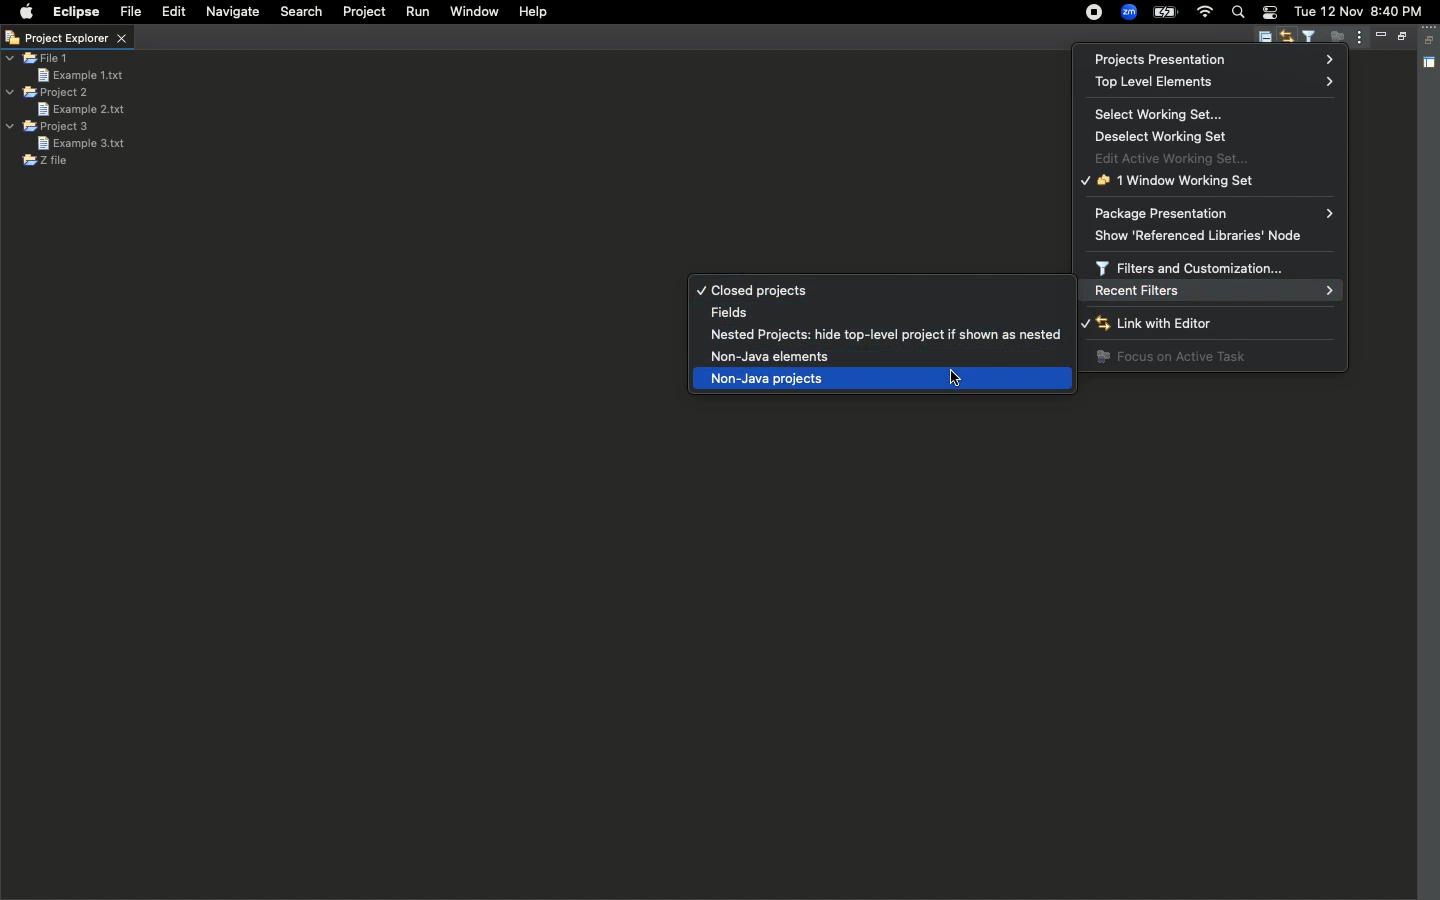 The height and width of the screenshot is (900, 1440). I want to click on Fields, so click(741, 314).